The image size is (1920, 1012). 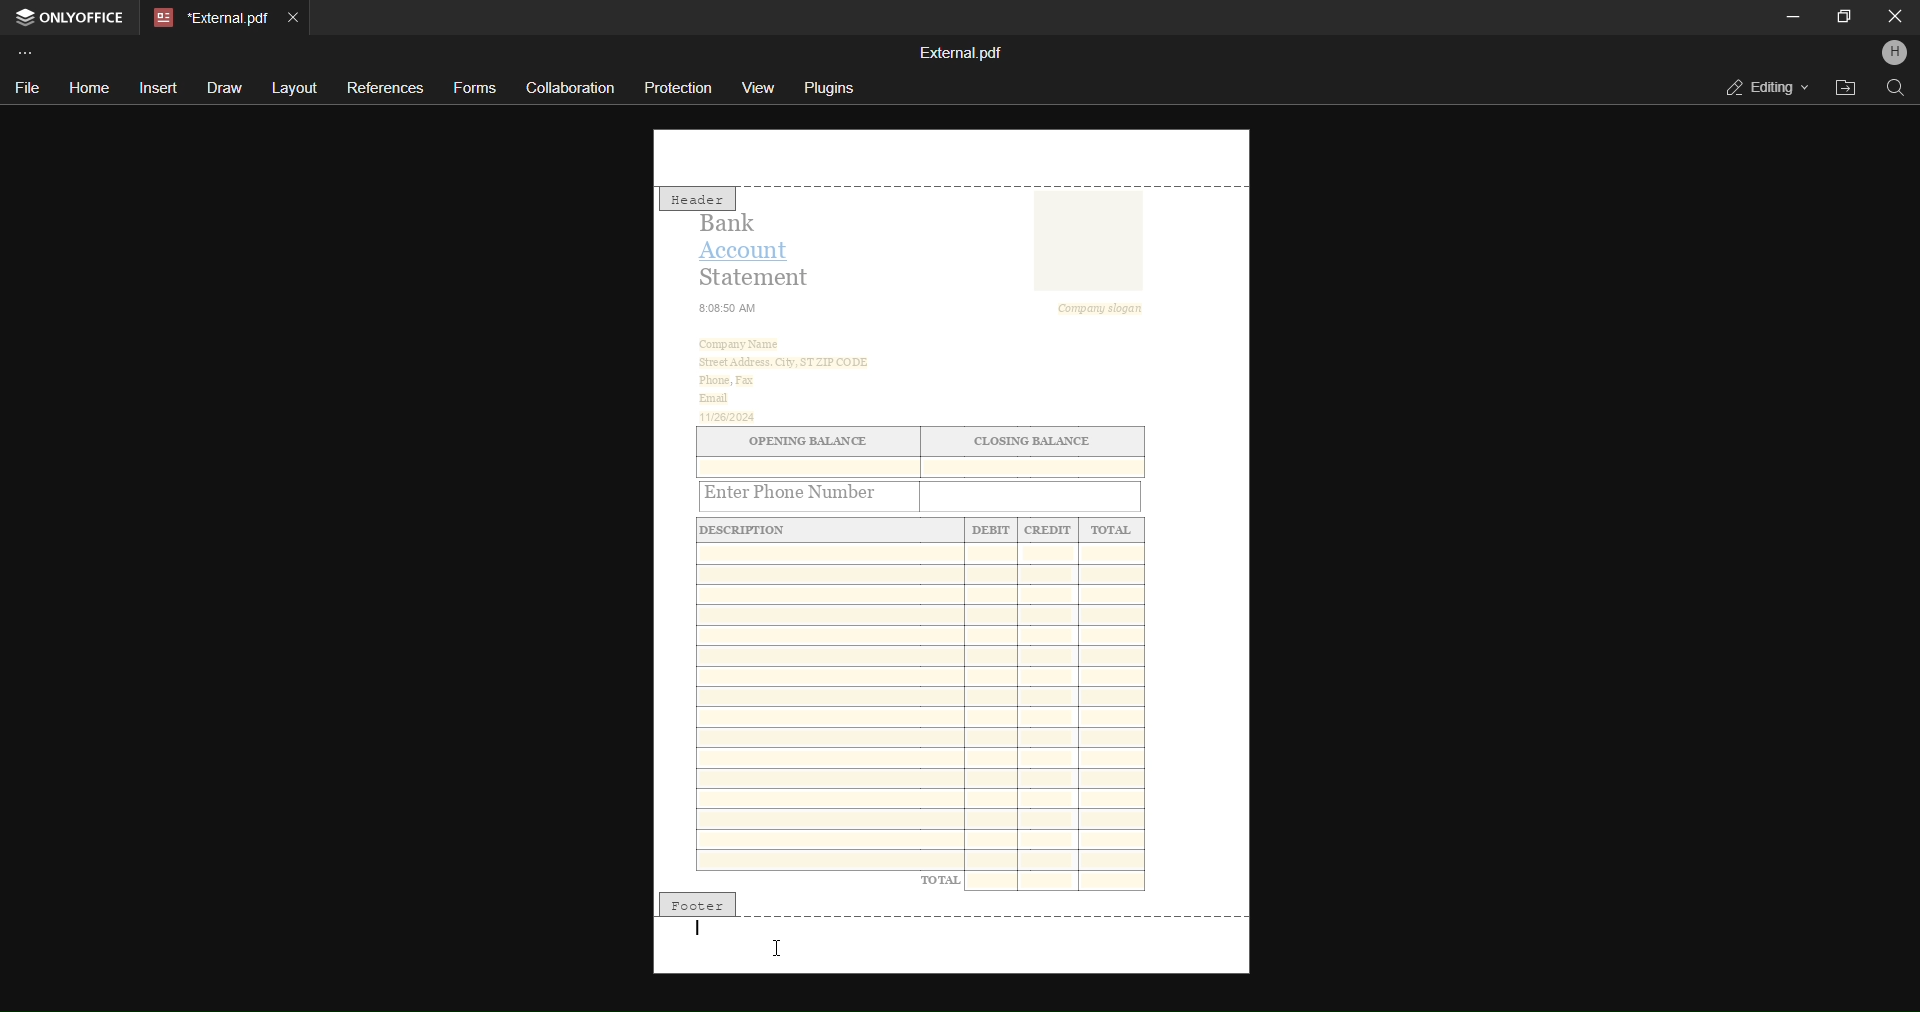 I want to click on ‘Phone, Fax, so click(x=726, y=381).